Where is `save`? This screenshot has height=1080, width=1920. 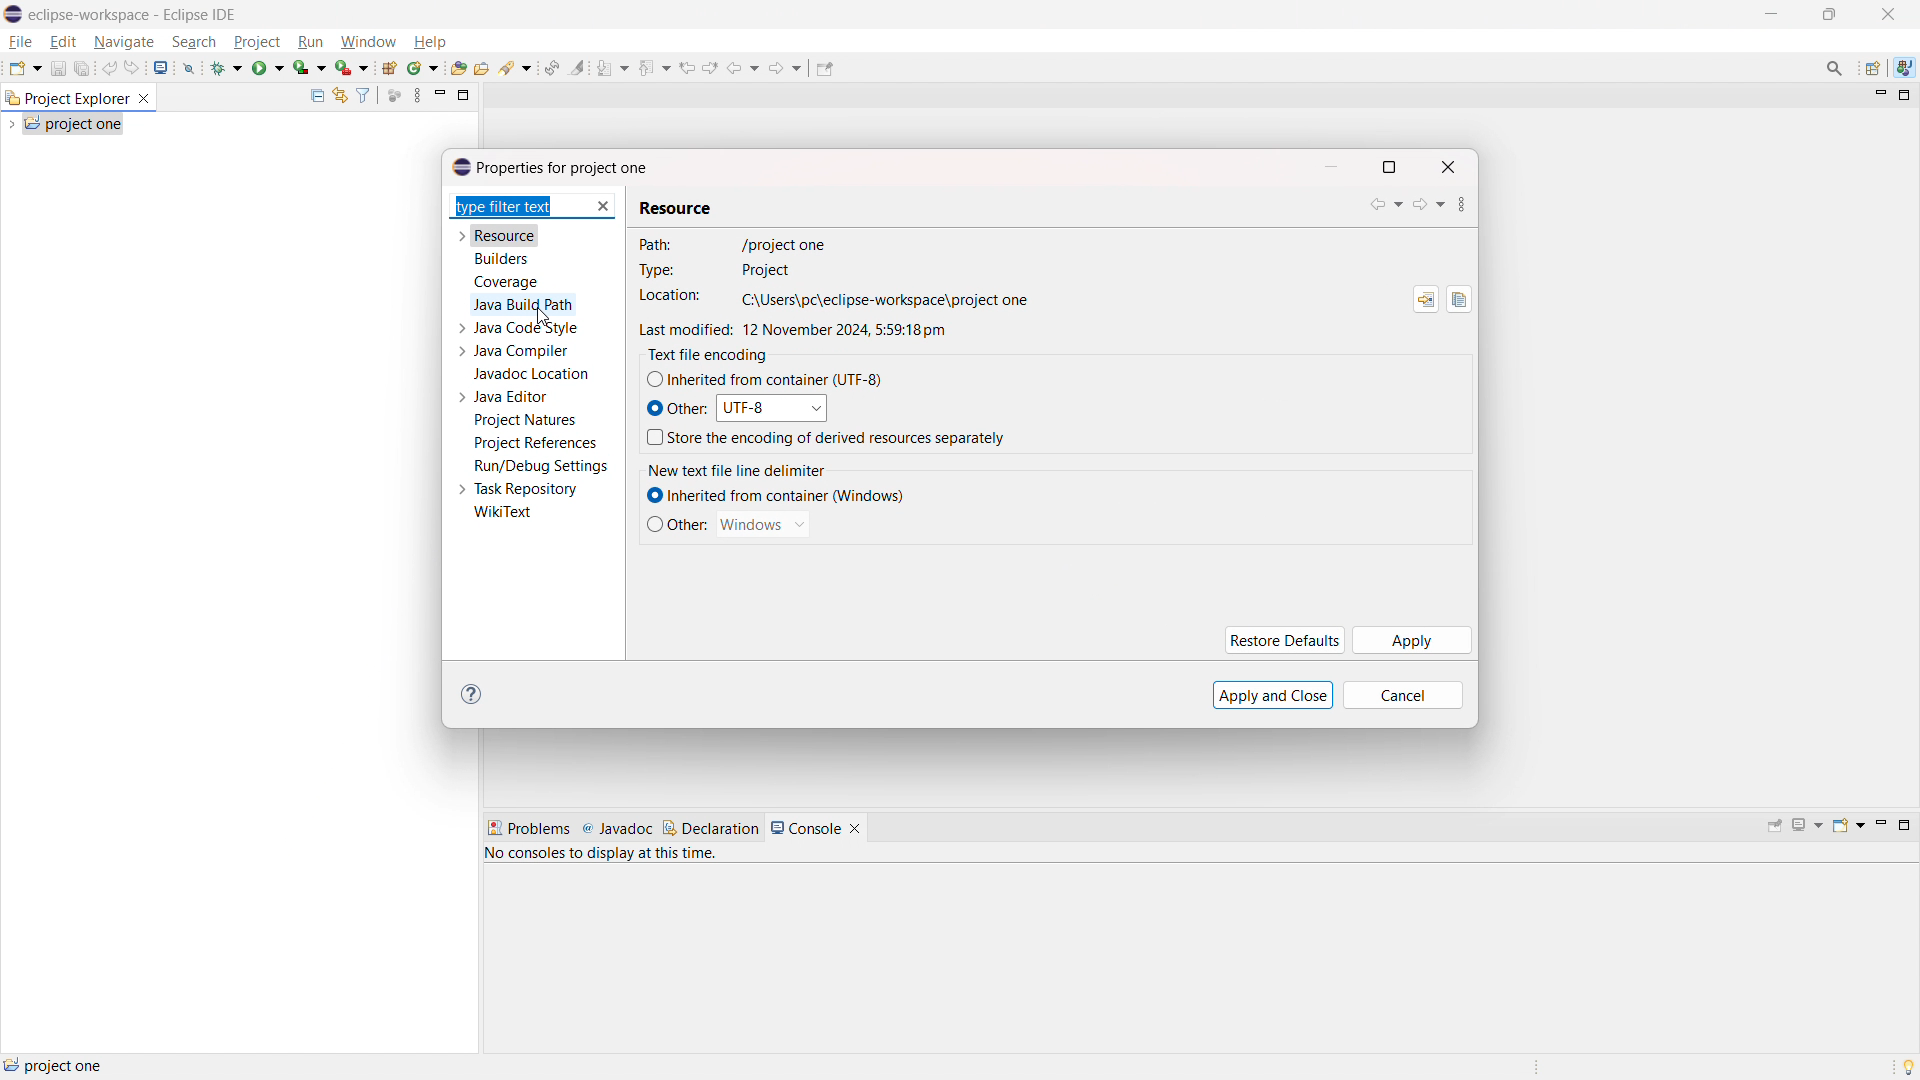 save is located at coordinates (58, 68).